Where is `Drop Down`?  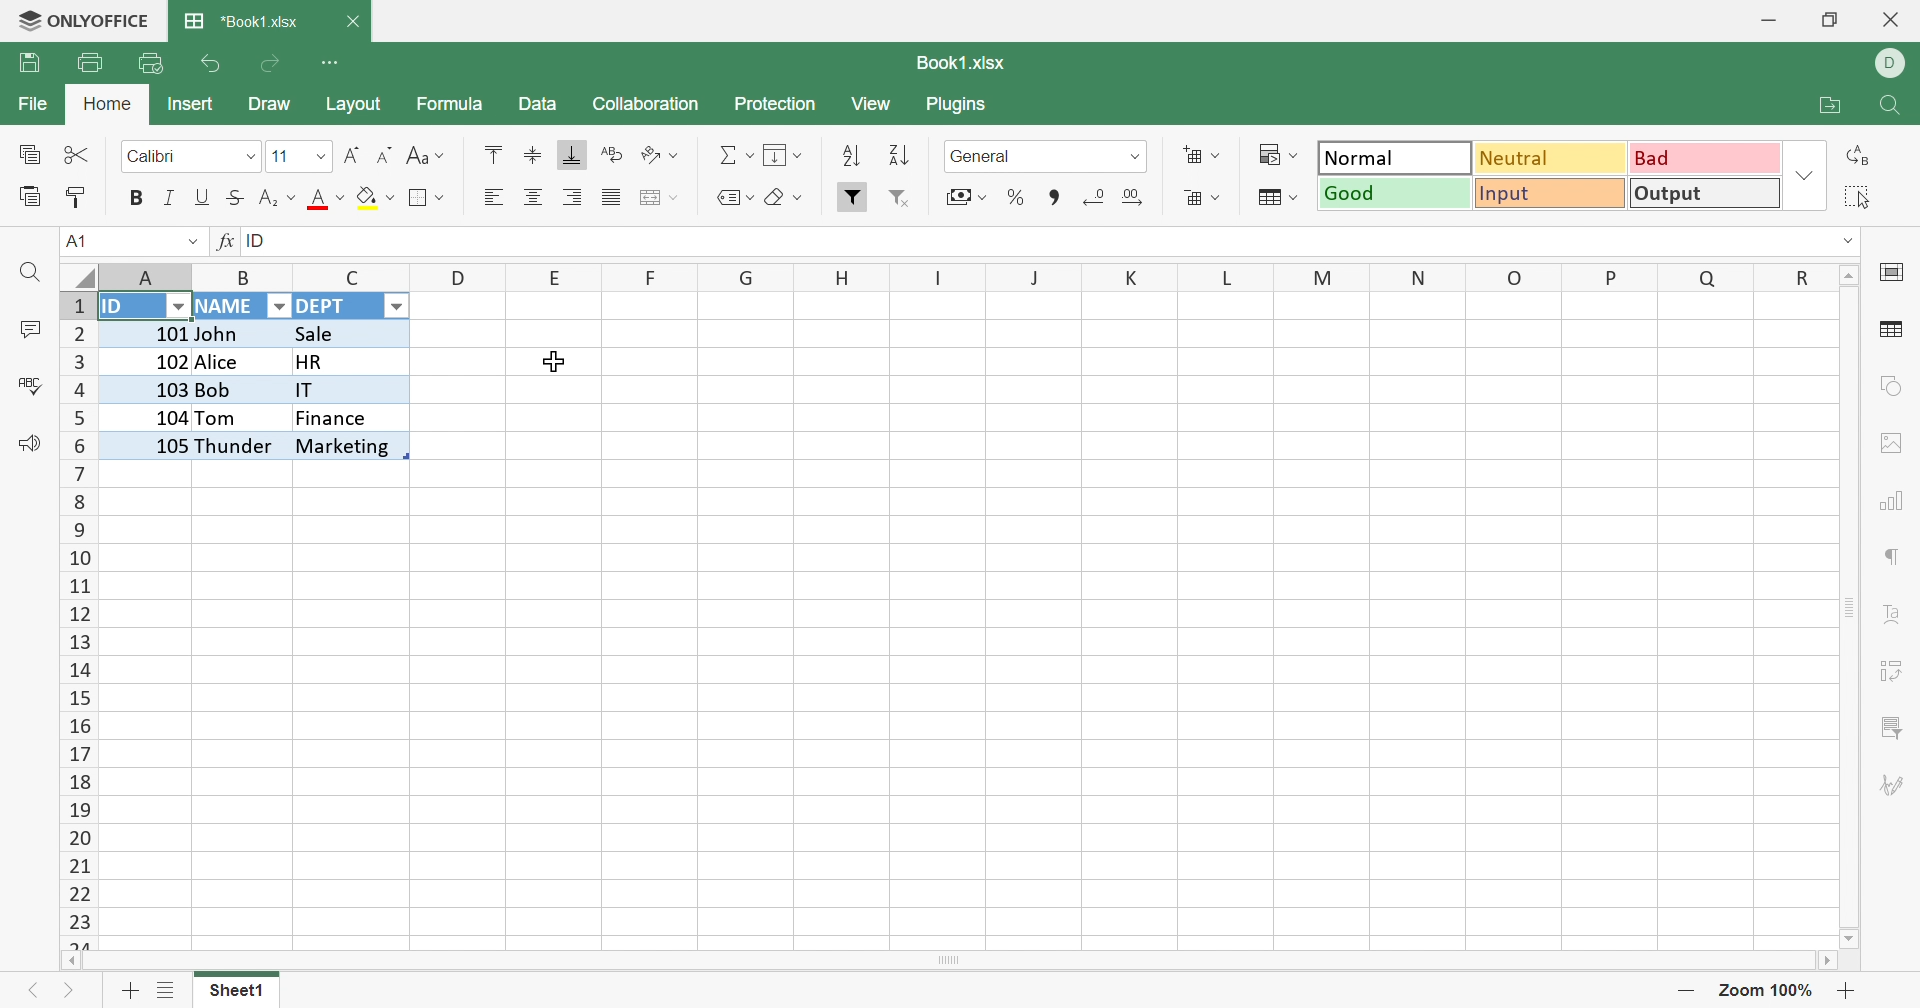 Drop Down is located at coordinates (190, 245).